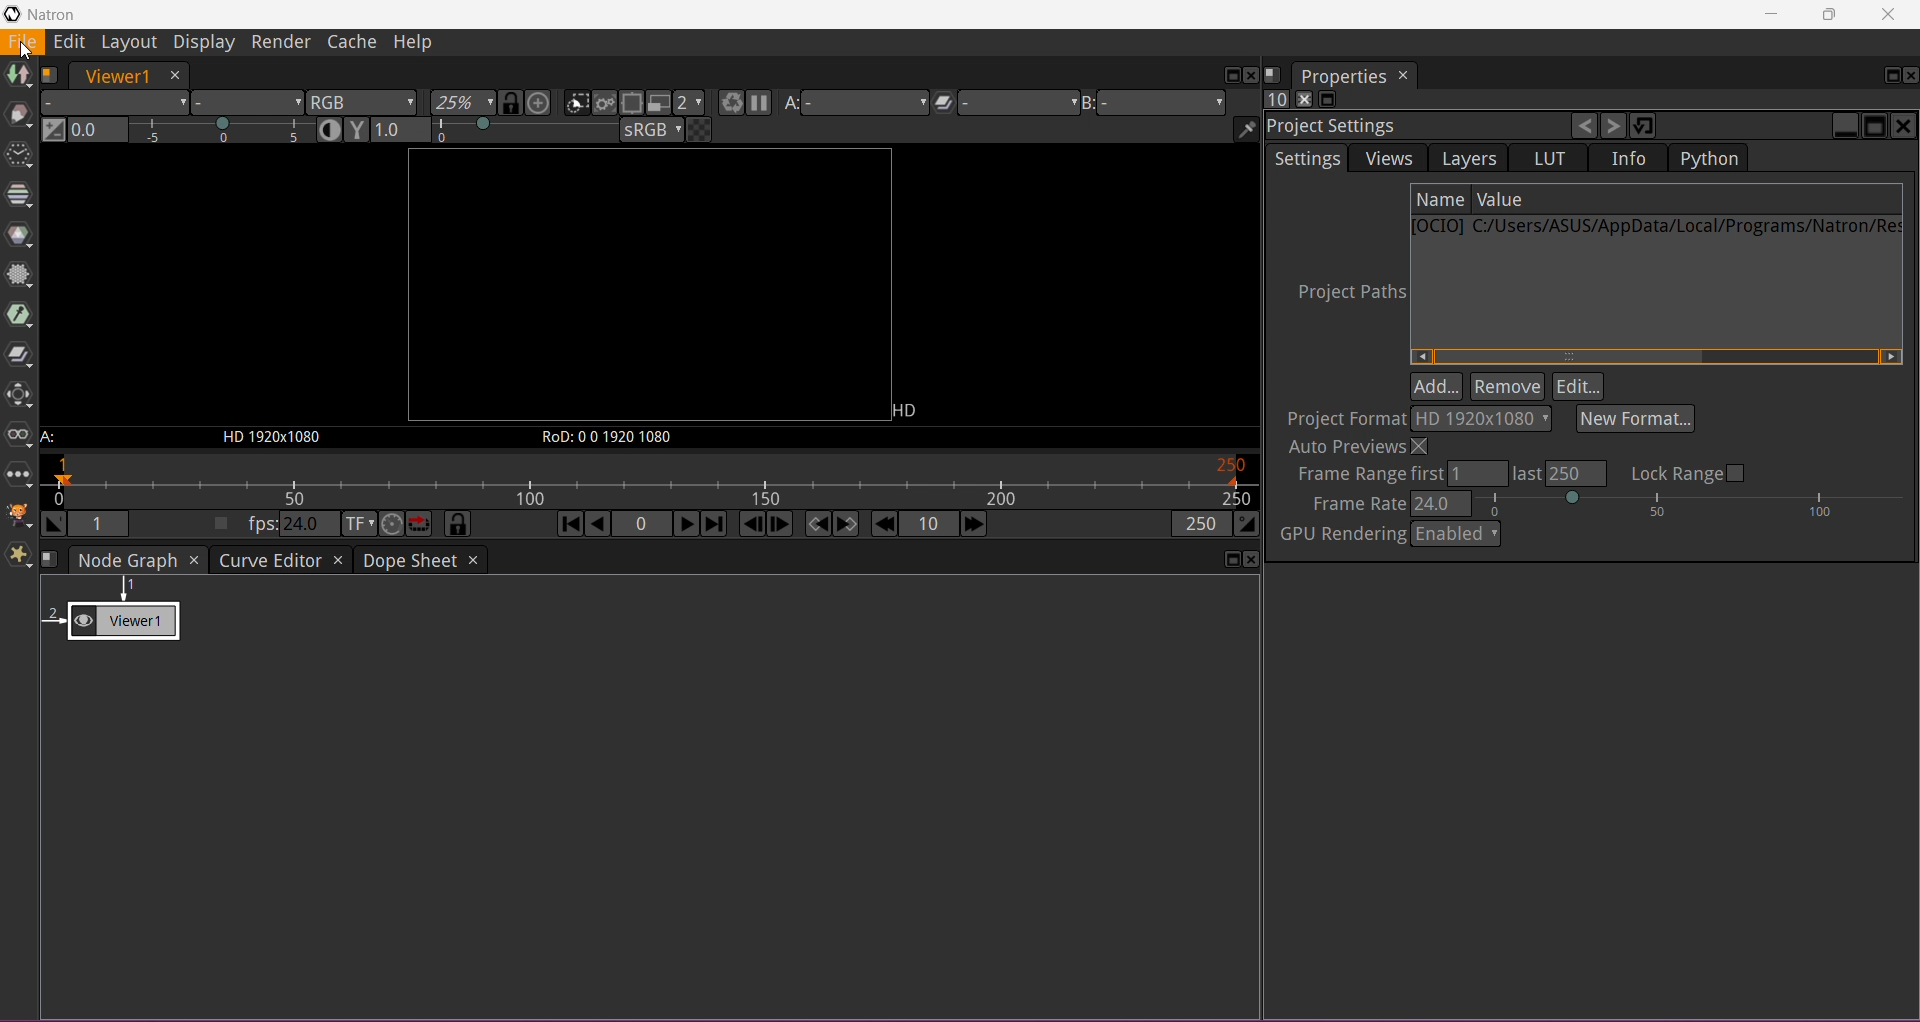 The width and height of the screenshot is (1920, 1022). Describe the element at coordinates (115, 104) in the screenshot. I see `Layer` at that location.